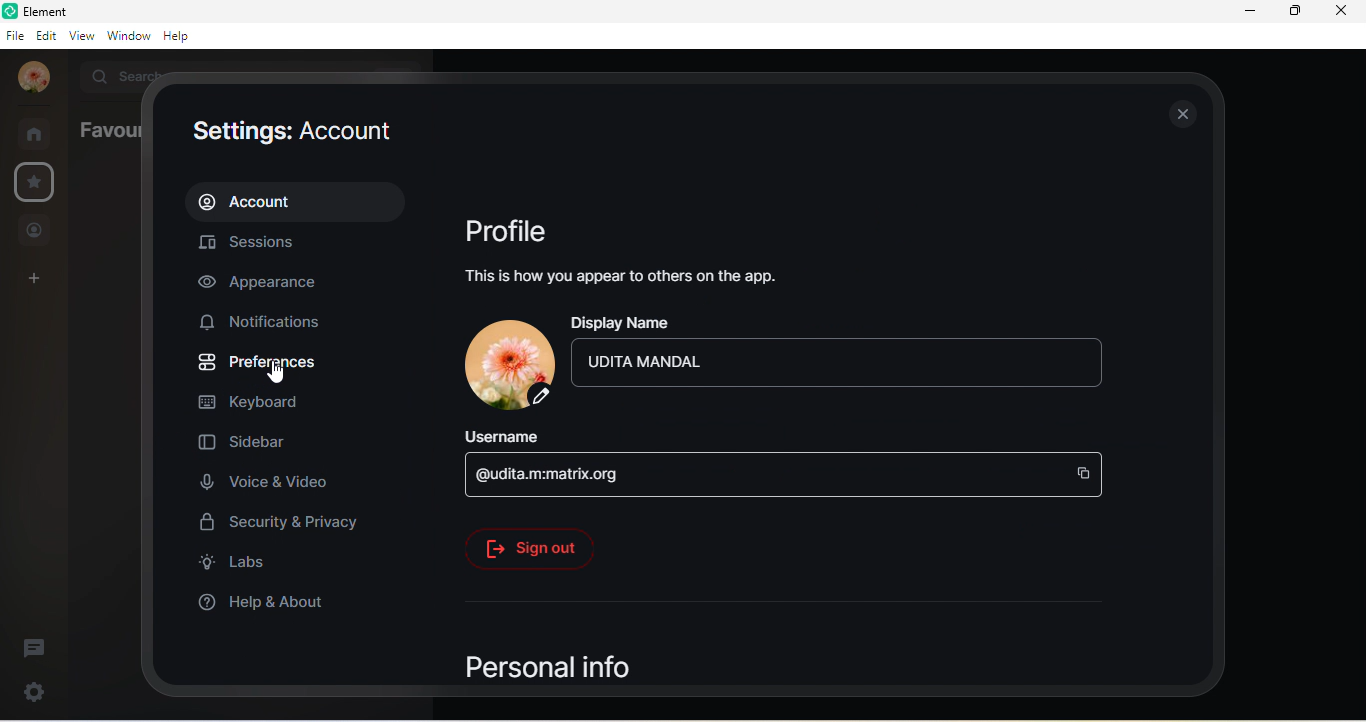  I want to click on threads, so click(41, 642).